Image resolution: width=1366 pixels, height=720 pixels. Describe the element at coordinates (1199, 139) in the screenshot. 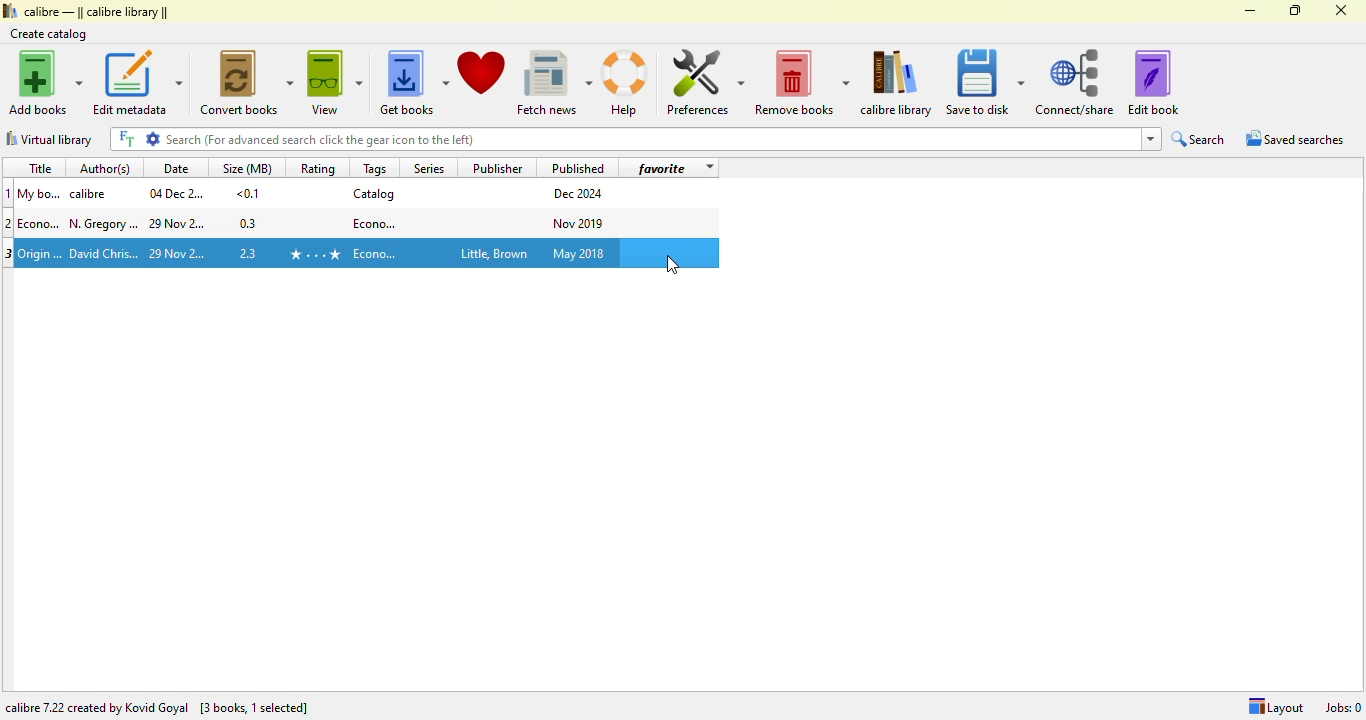

I see `search` at that location.